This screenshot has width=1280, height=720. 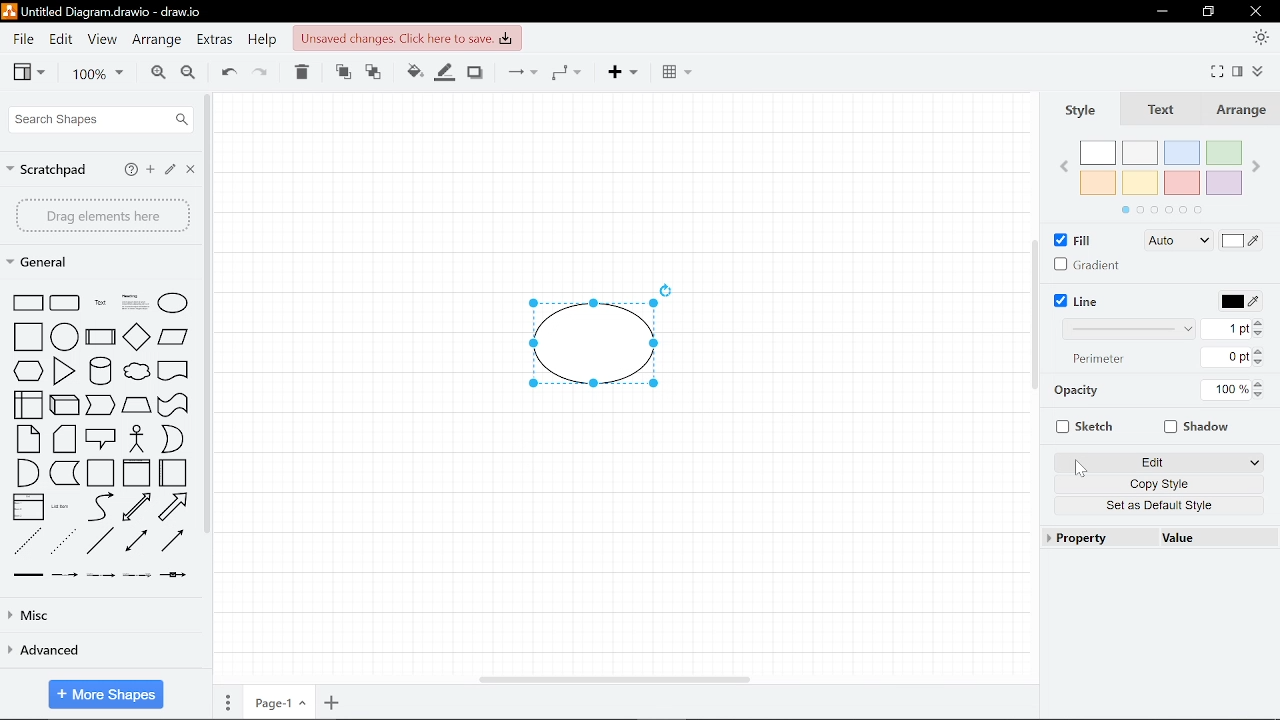 I want to click on arrow, so click(x=175, y=507).